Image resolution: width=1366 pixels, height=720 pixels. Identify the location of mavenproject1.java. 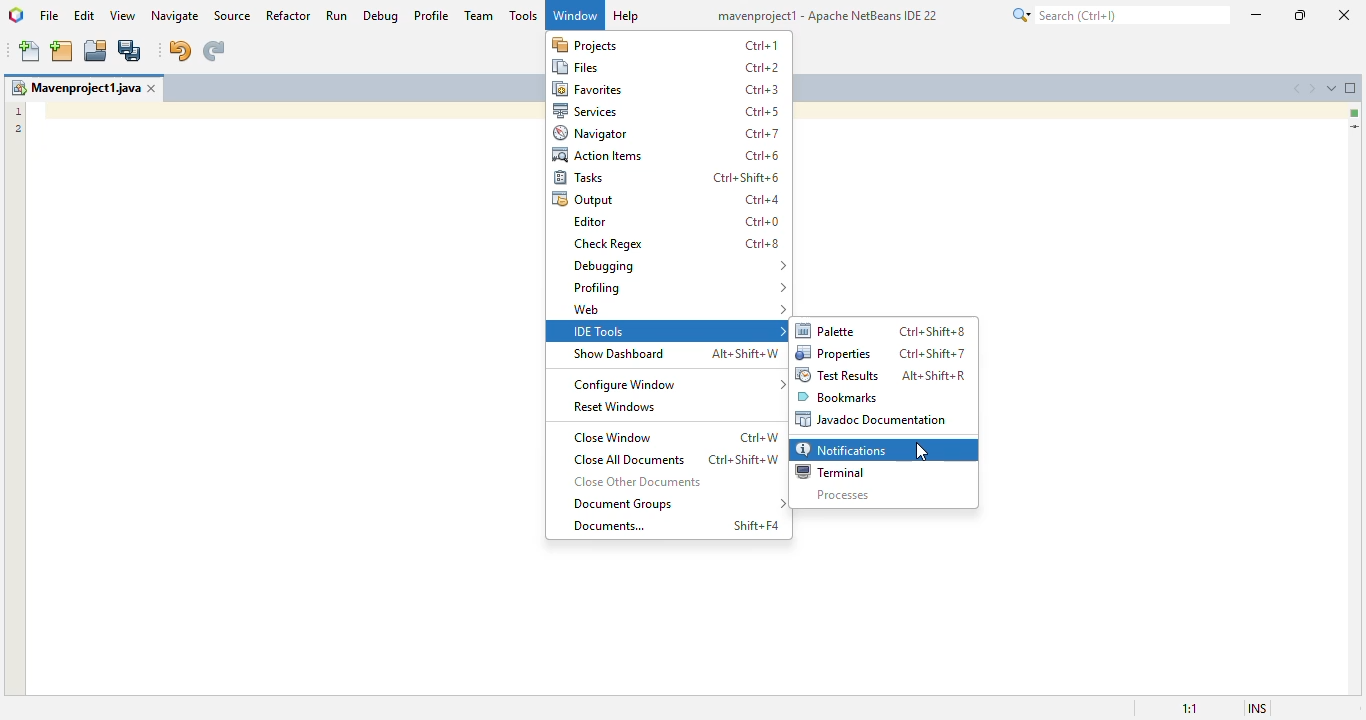
(75, 87).